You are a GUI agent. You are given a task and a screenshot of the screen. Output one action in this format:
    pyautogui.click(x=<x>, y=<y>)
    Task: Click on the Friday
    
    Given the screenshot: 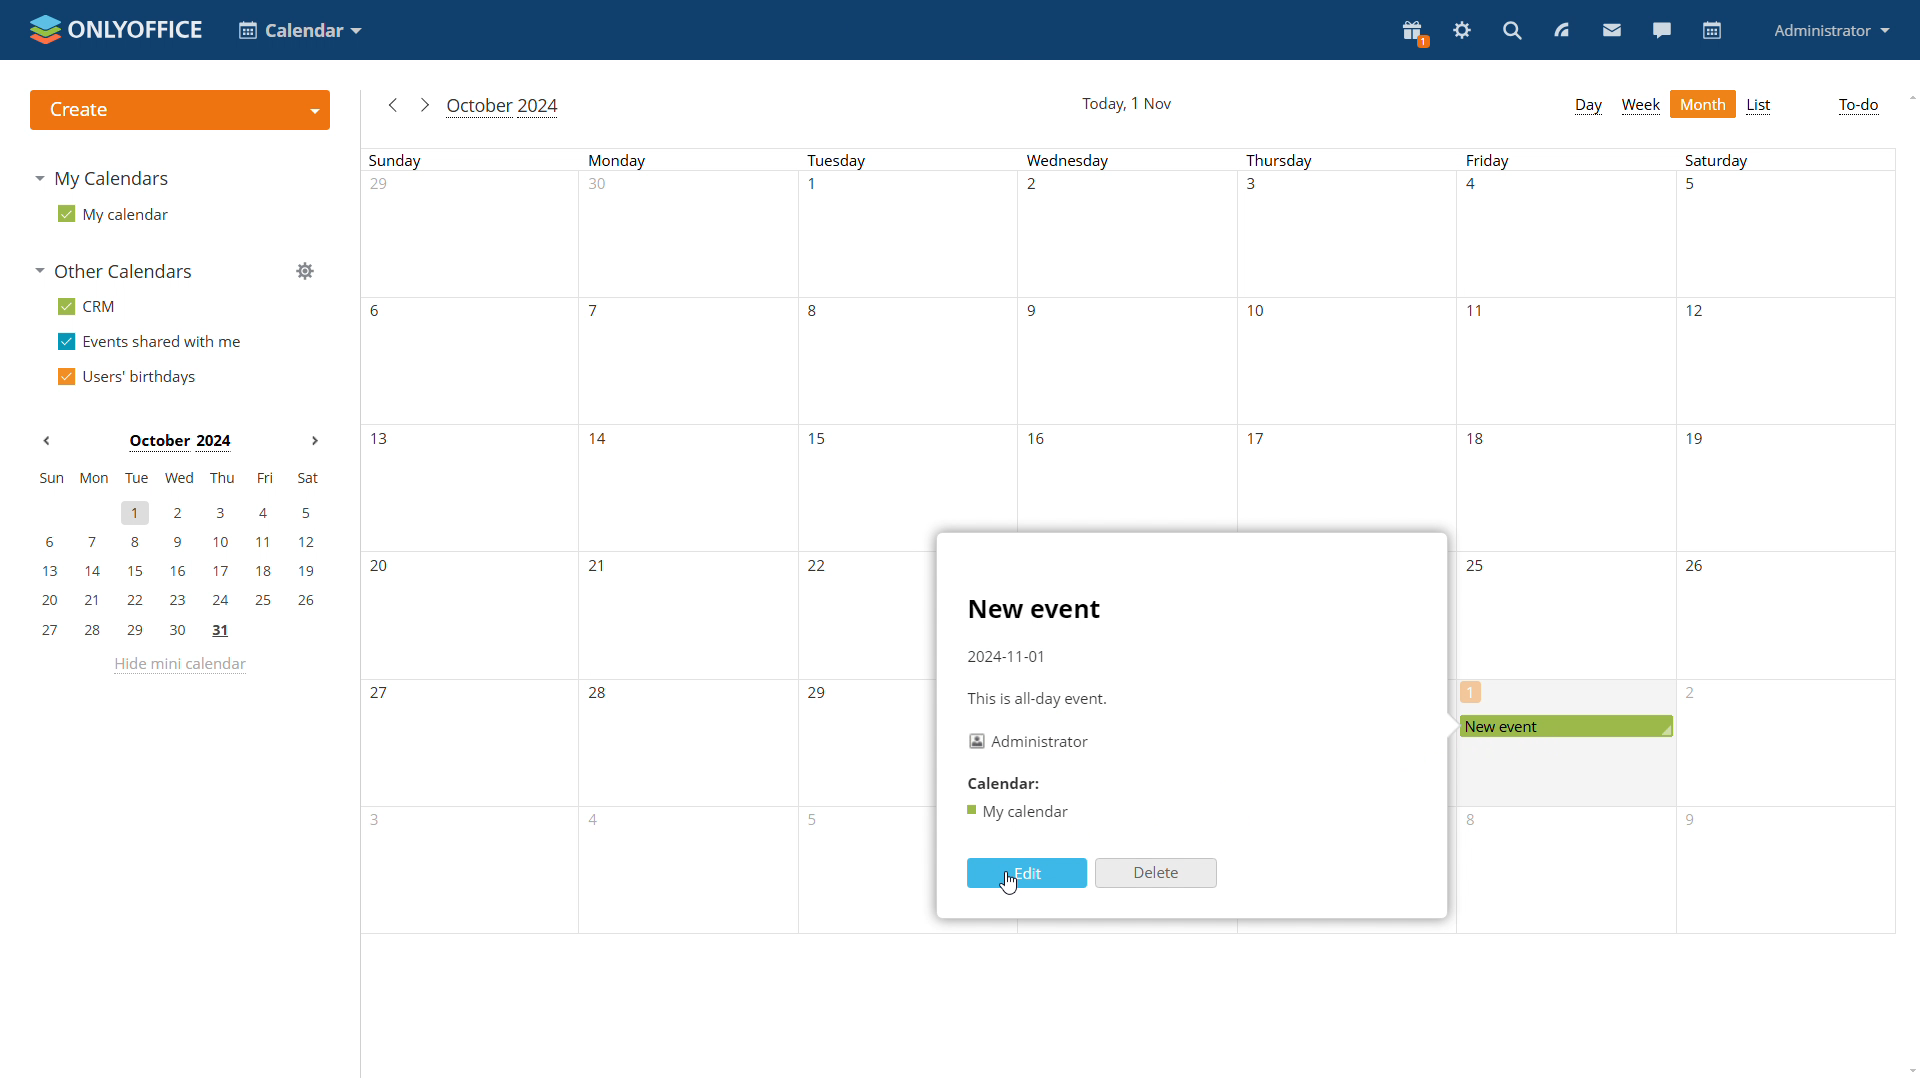 What is the action you would take?
    pyautogui.click(x=1566, y=425)
    